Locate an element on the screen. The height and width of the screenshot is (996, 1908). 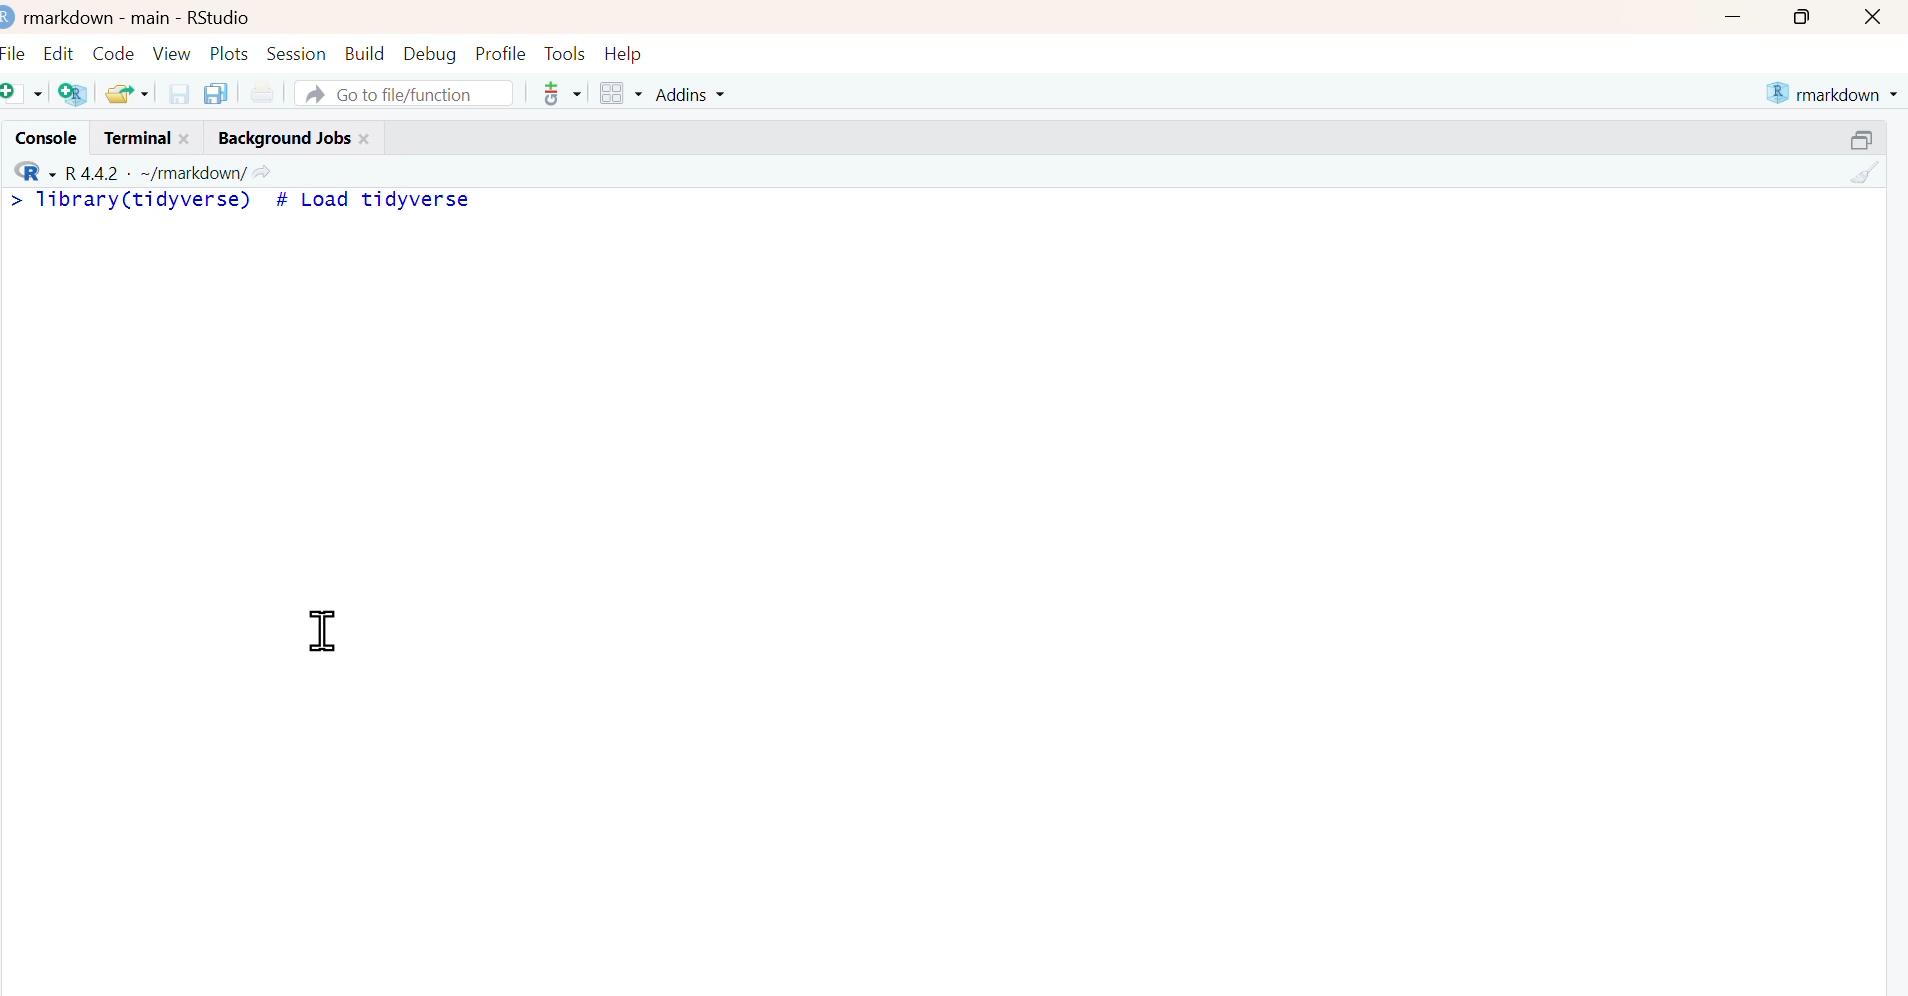
minimize is located at coordinates (1732, 16).